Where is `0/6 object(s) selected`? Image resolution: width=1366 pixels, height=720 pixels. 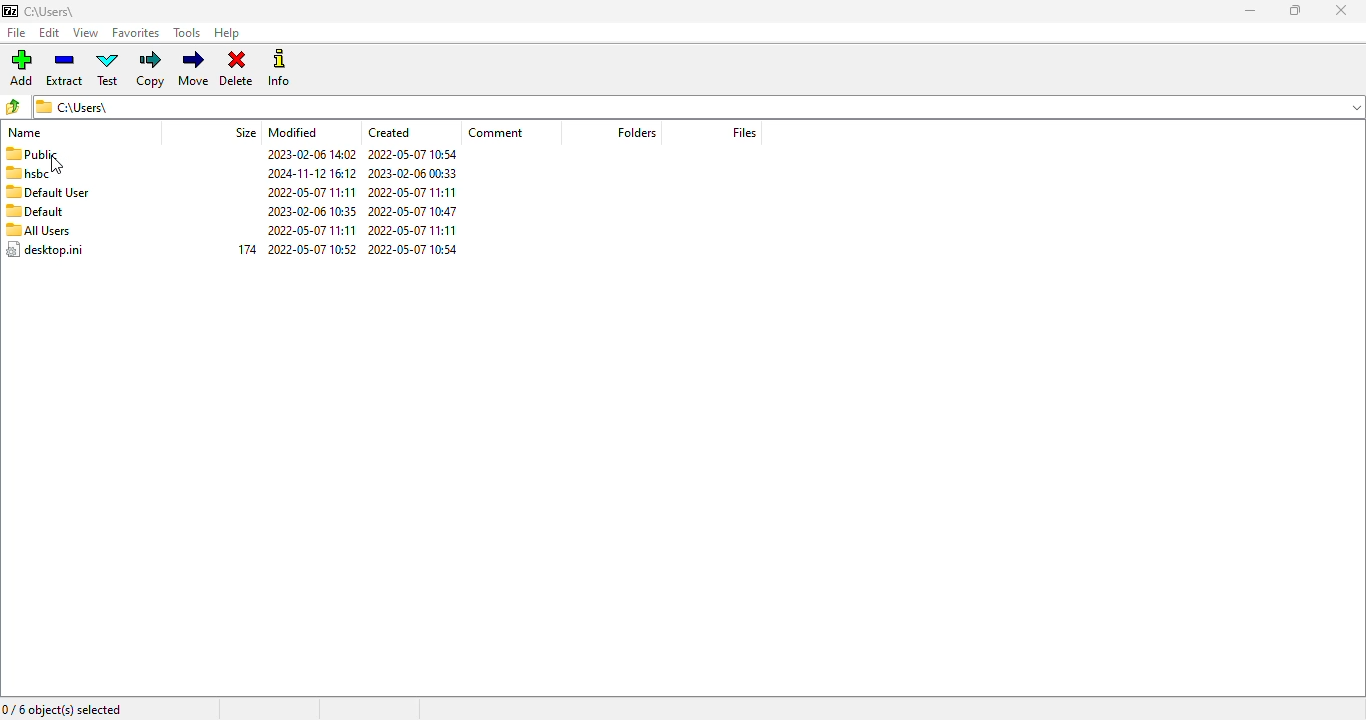
0/6 object(s) selected is located at coordinates (62, 711).